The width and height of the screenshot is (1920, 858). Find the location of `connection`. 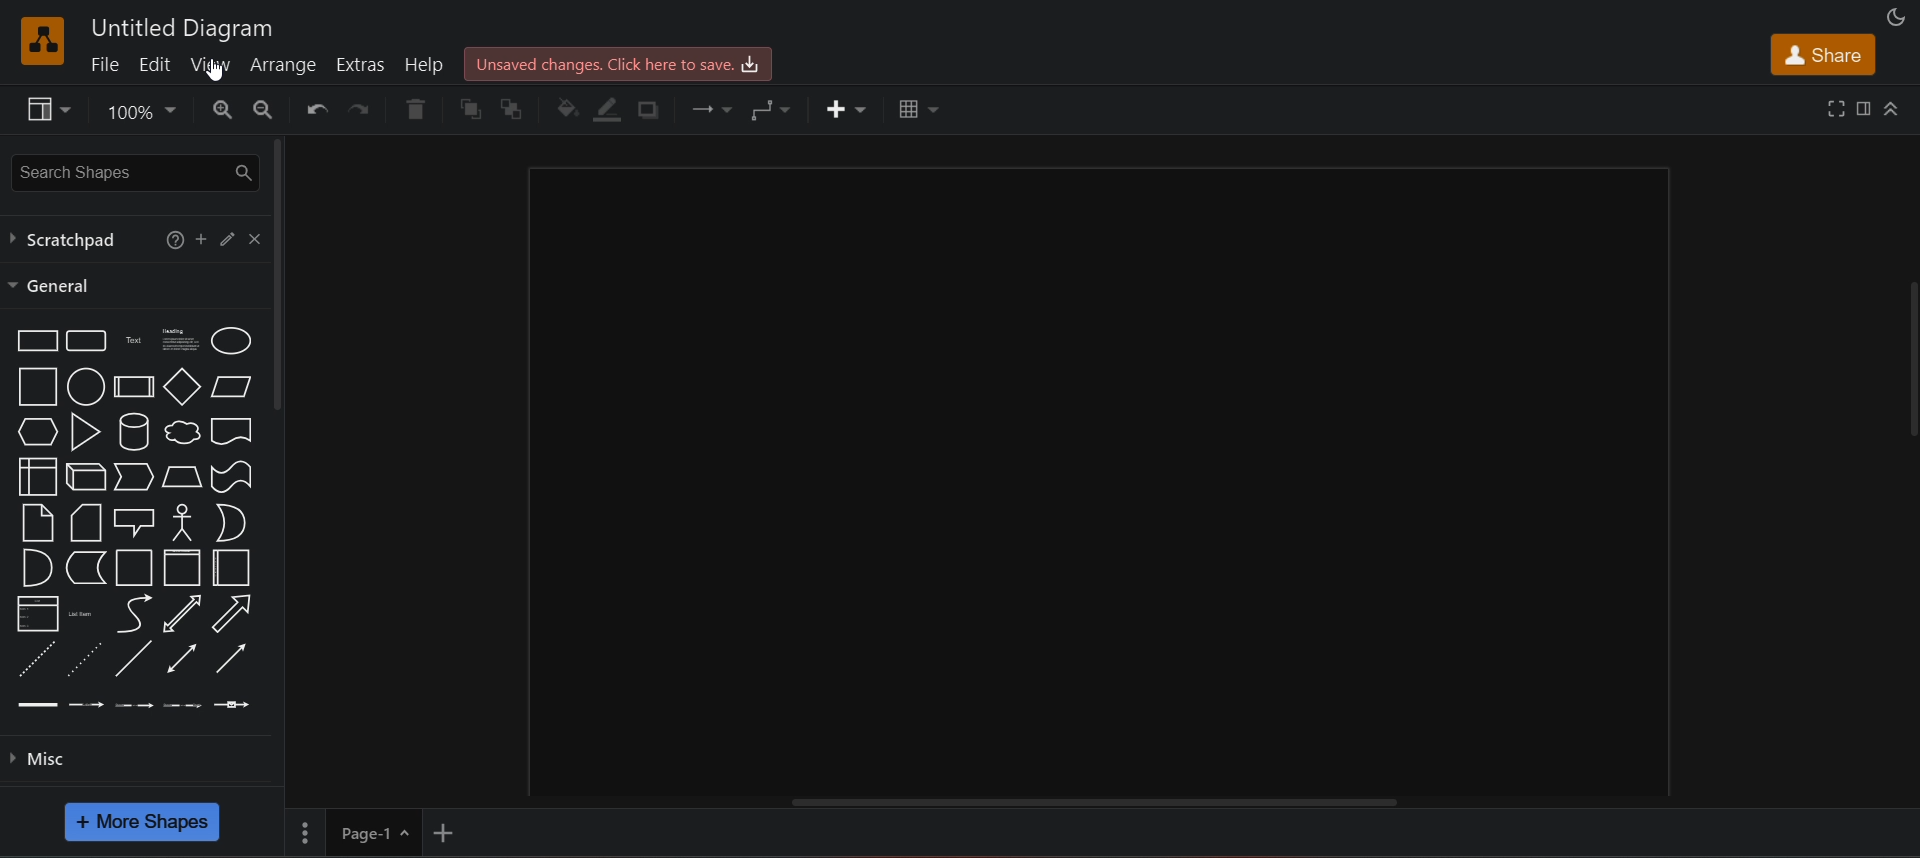

connection is located at coordinates (706, 107).